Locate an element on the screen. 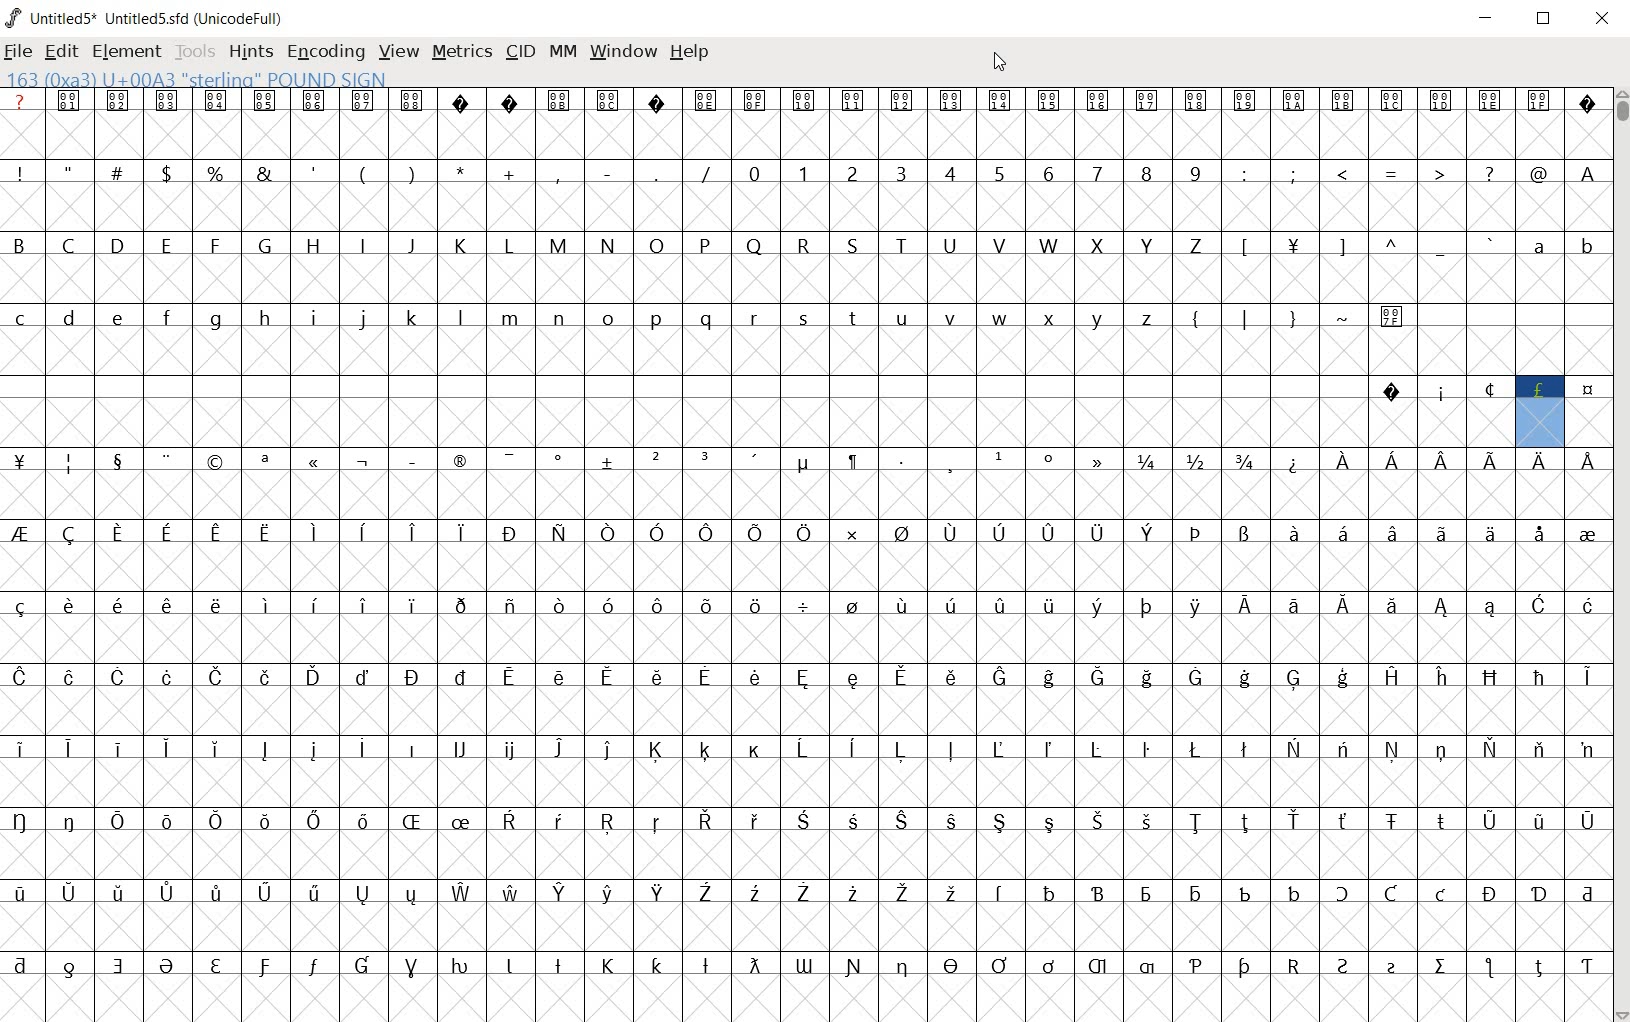 The image size is (1630, 1022). glyph characters is located at coordinates (804, 556).